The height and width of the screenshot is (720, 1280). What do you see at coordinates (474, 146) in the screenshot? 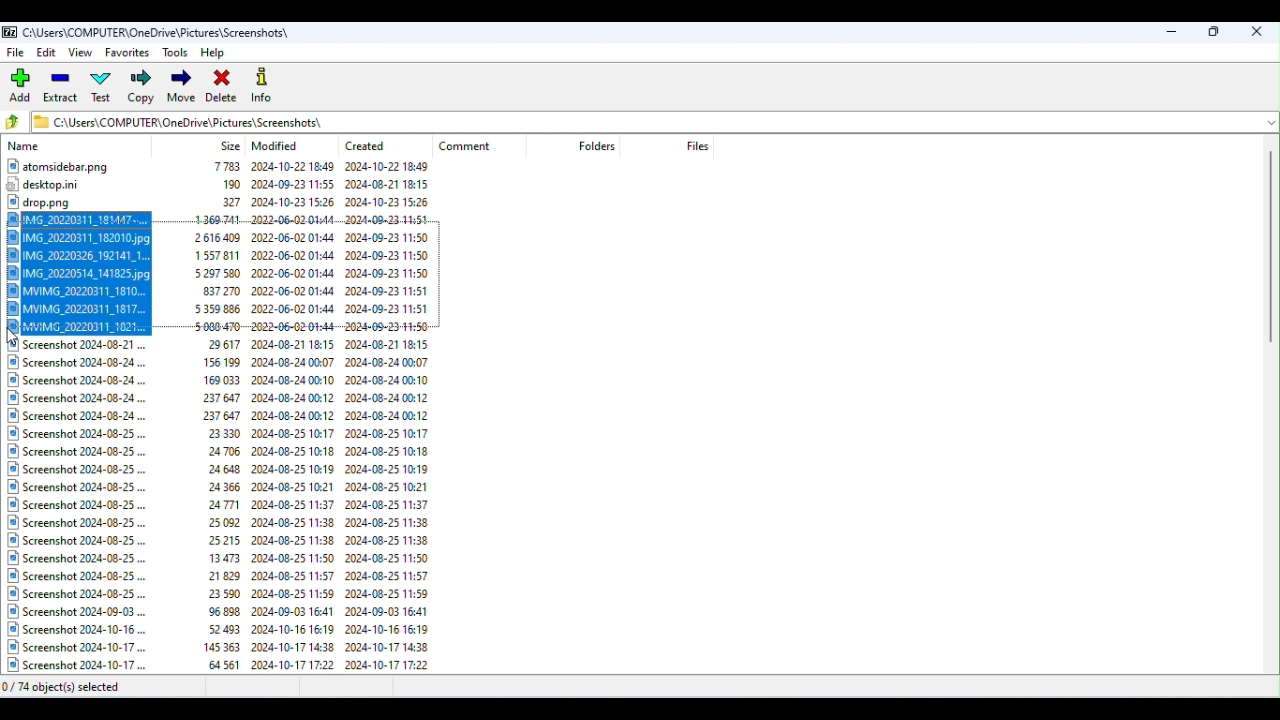
I see `Comment` at bounding box center [474, 146].